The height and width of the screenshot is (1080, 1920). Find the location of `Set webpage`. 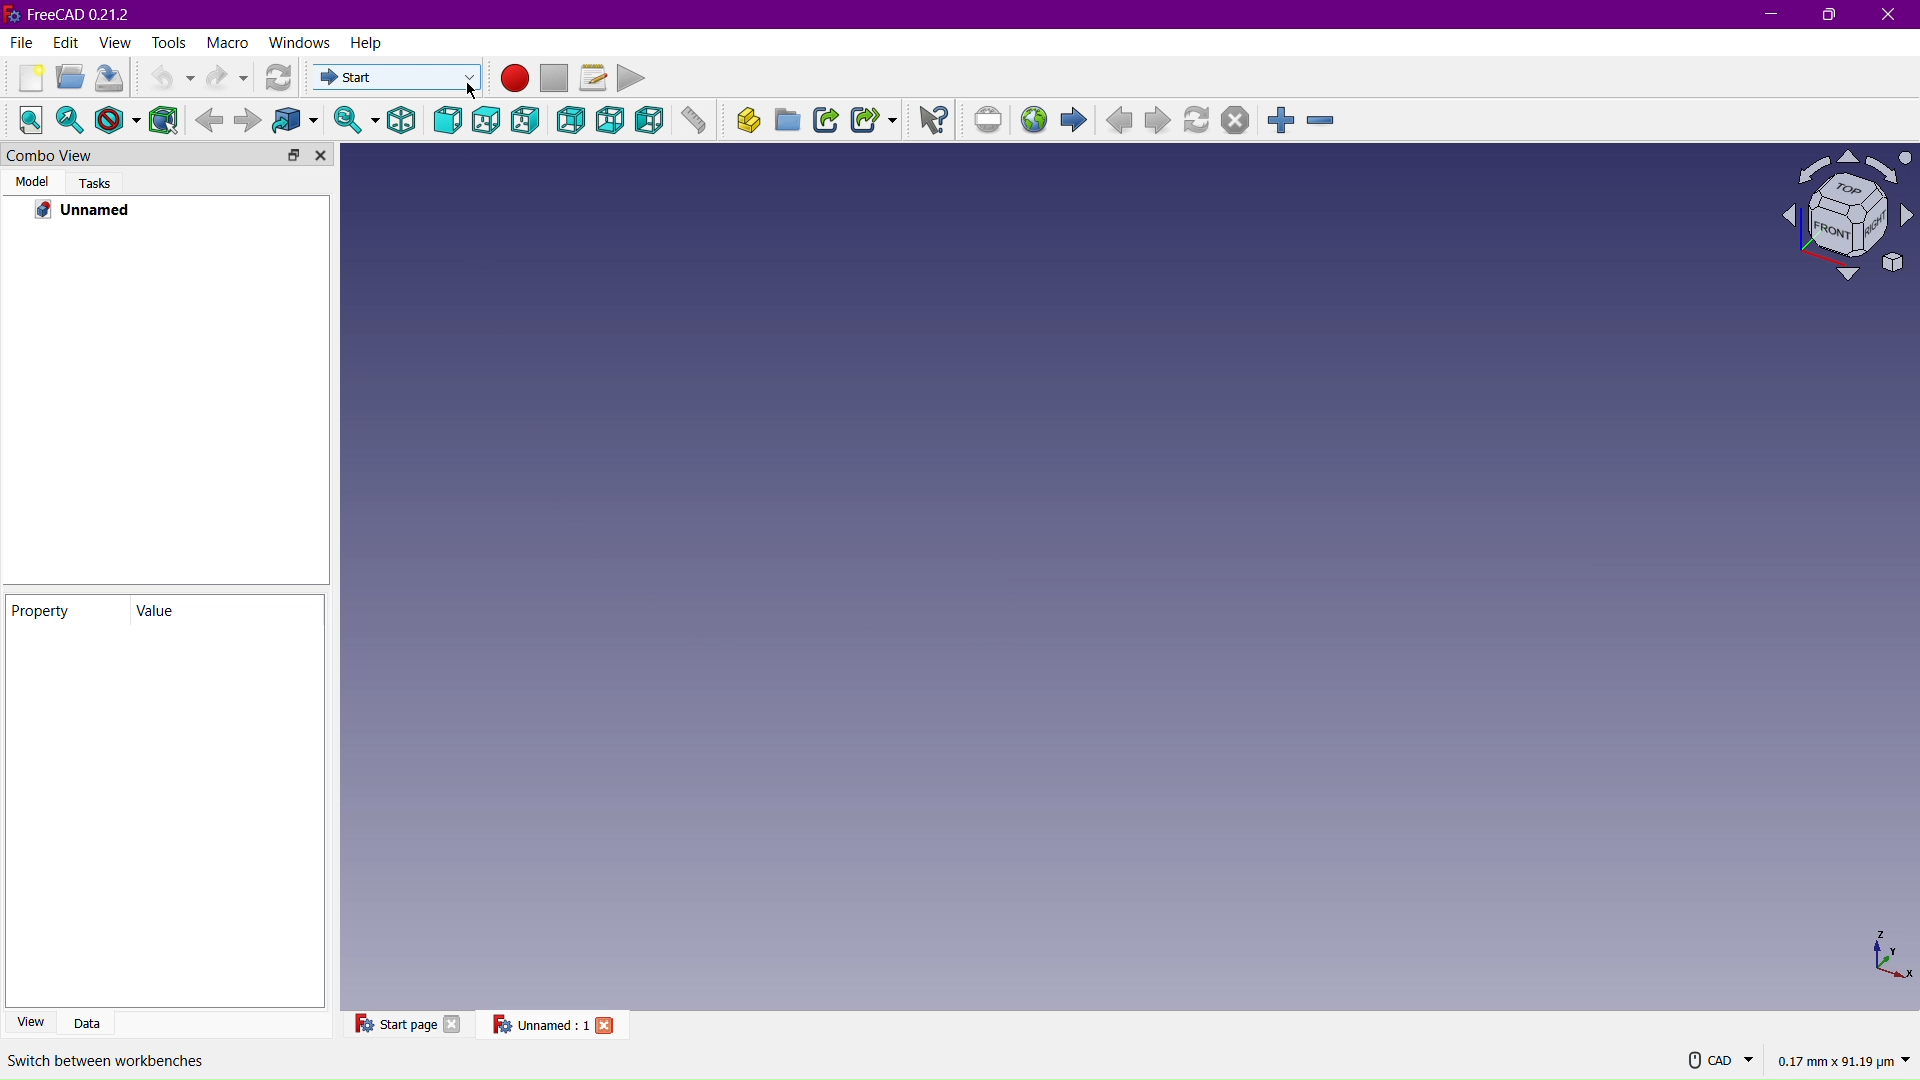

Set webpage is located at coordinates (992, 121).